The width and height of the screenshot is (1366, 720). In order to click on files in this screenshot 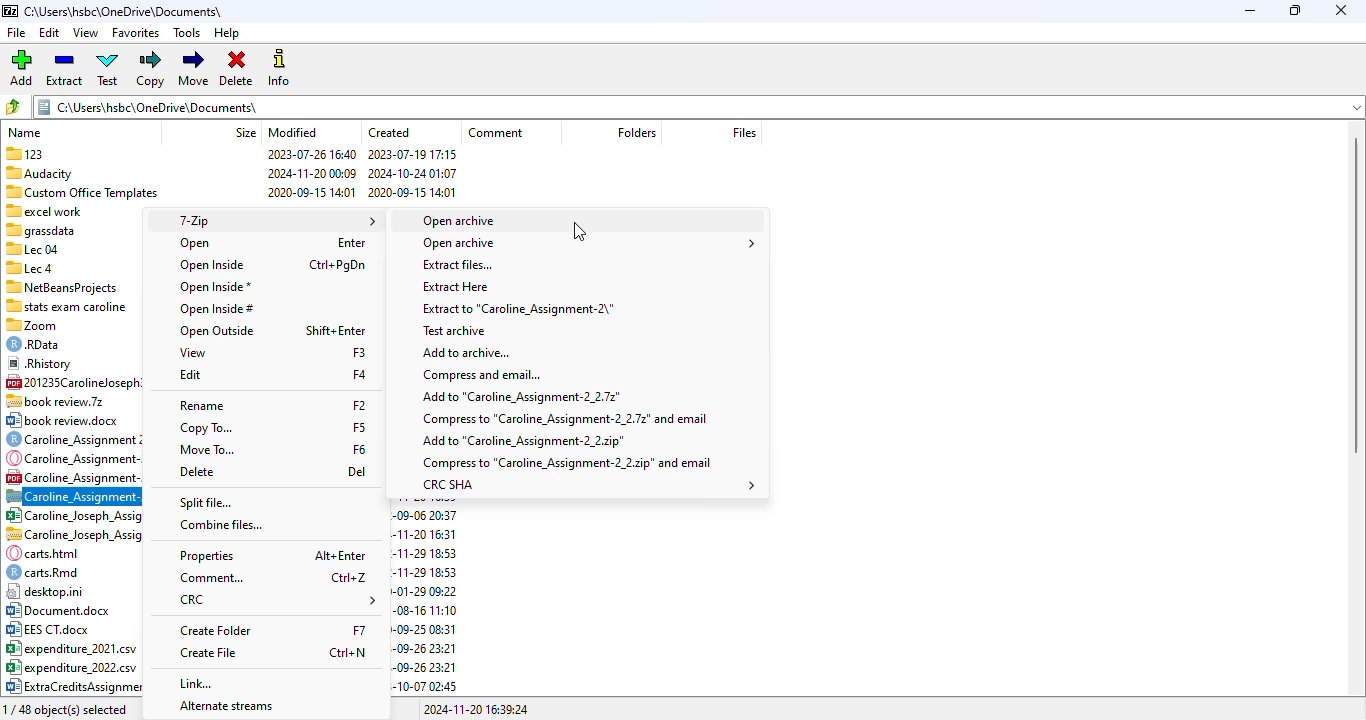, I will do `click(741, 132)`.